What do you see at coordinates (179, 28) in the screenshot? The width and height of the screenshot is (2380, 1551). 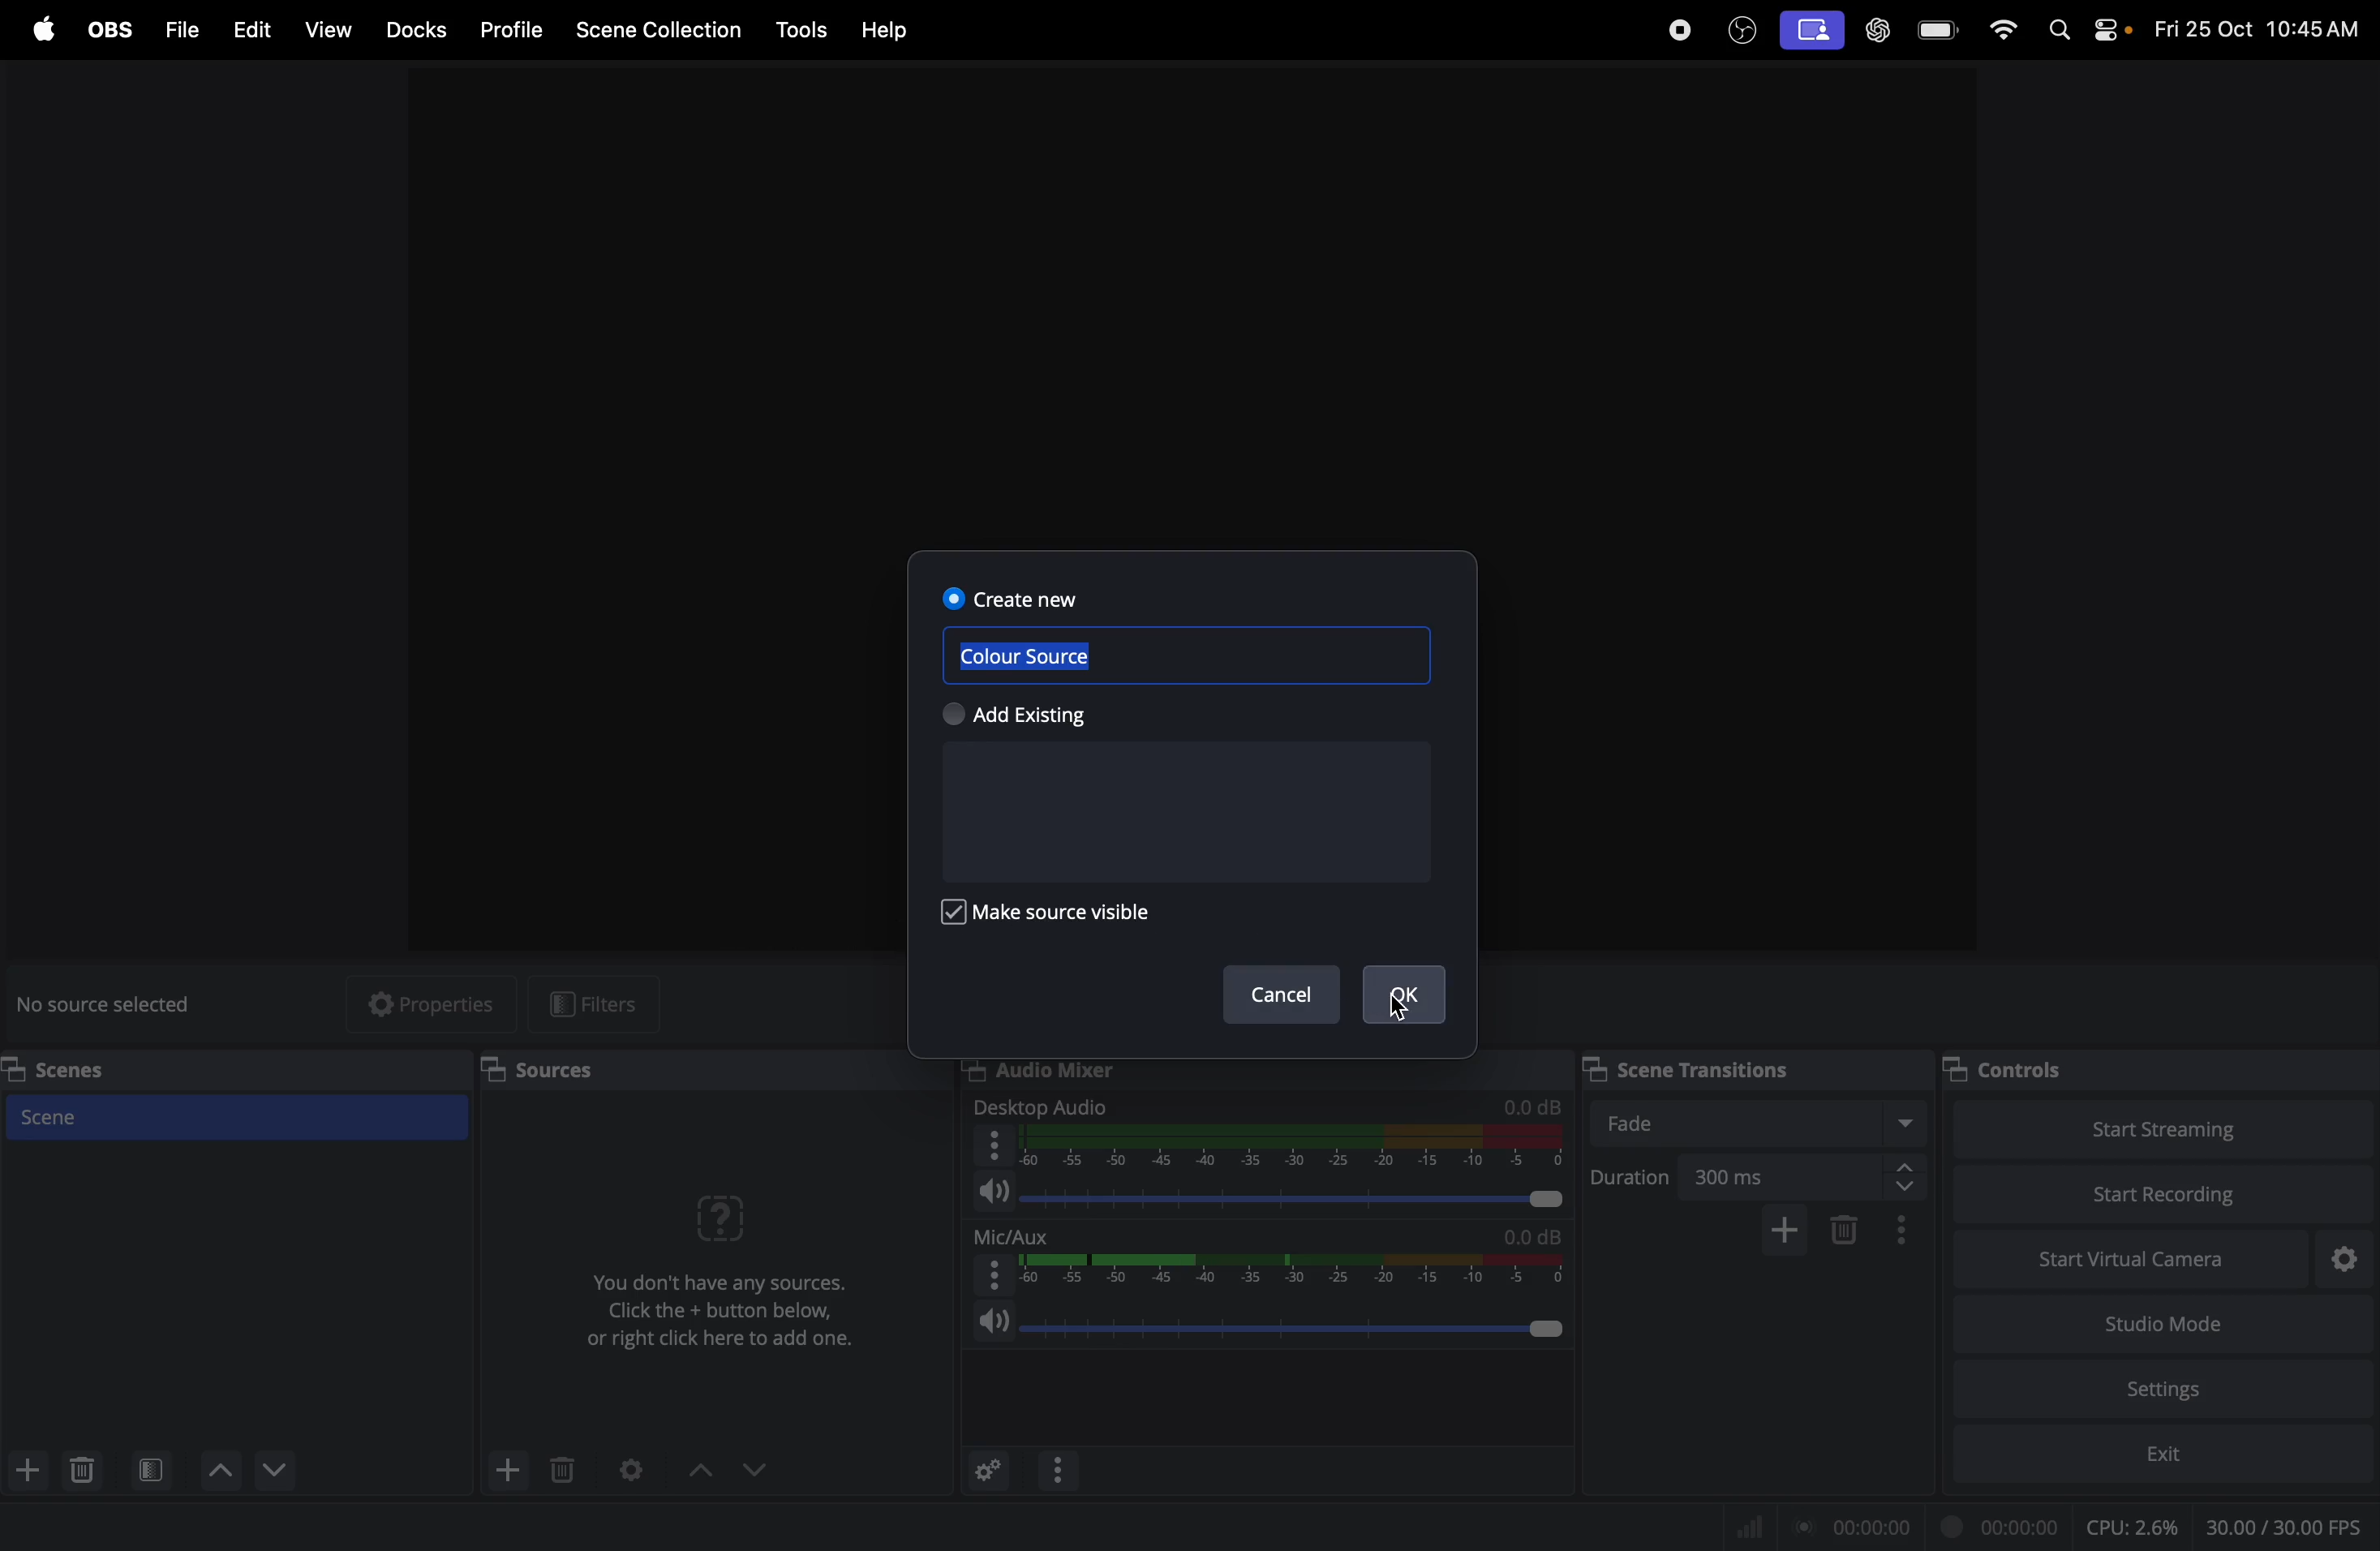 I see `Files` at bounding box center [179, 28].